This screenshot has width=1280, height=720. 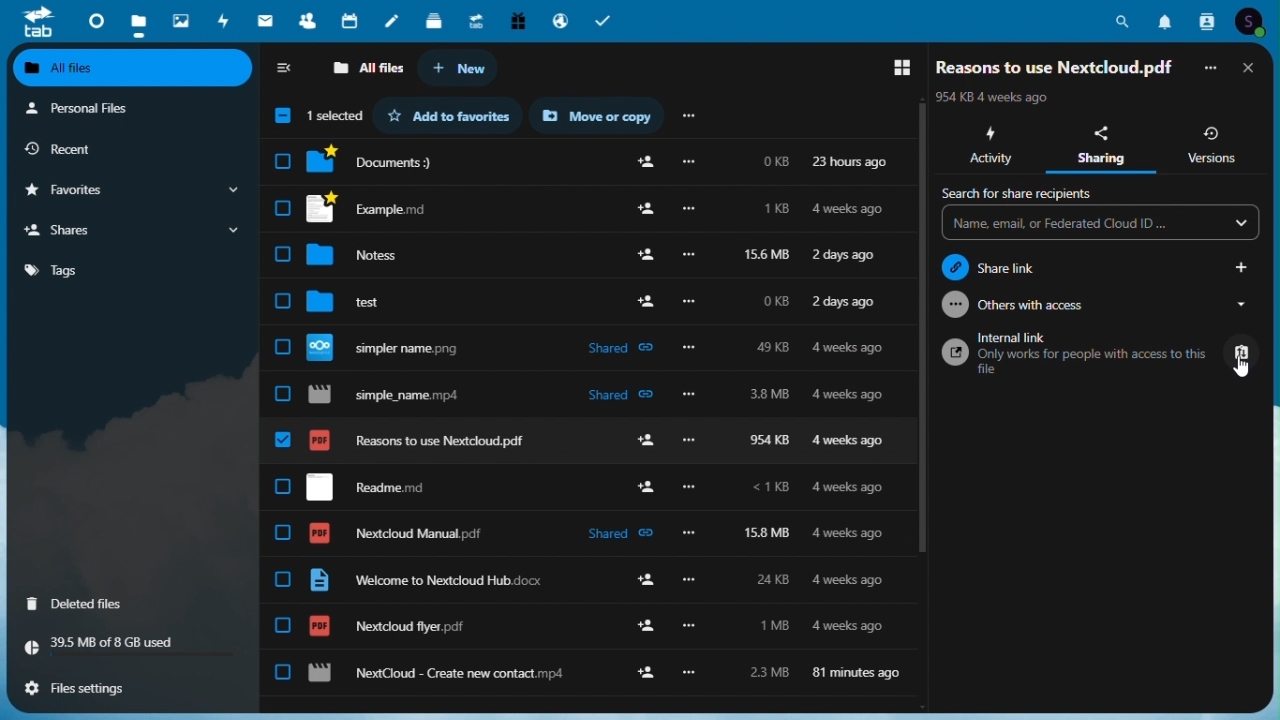 What do you see at coordinates (688, 532) in the screenshot?
I see `more options` at bounding box center [688, 532].